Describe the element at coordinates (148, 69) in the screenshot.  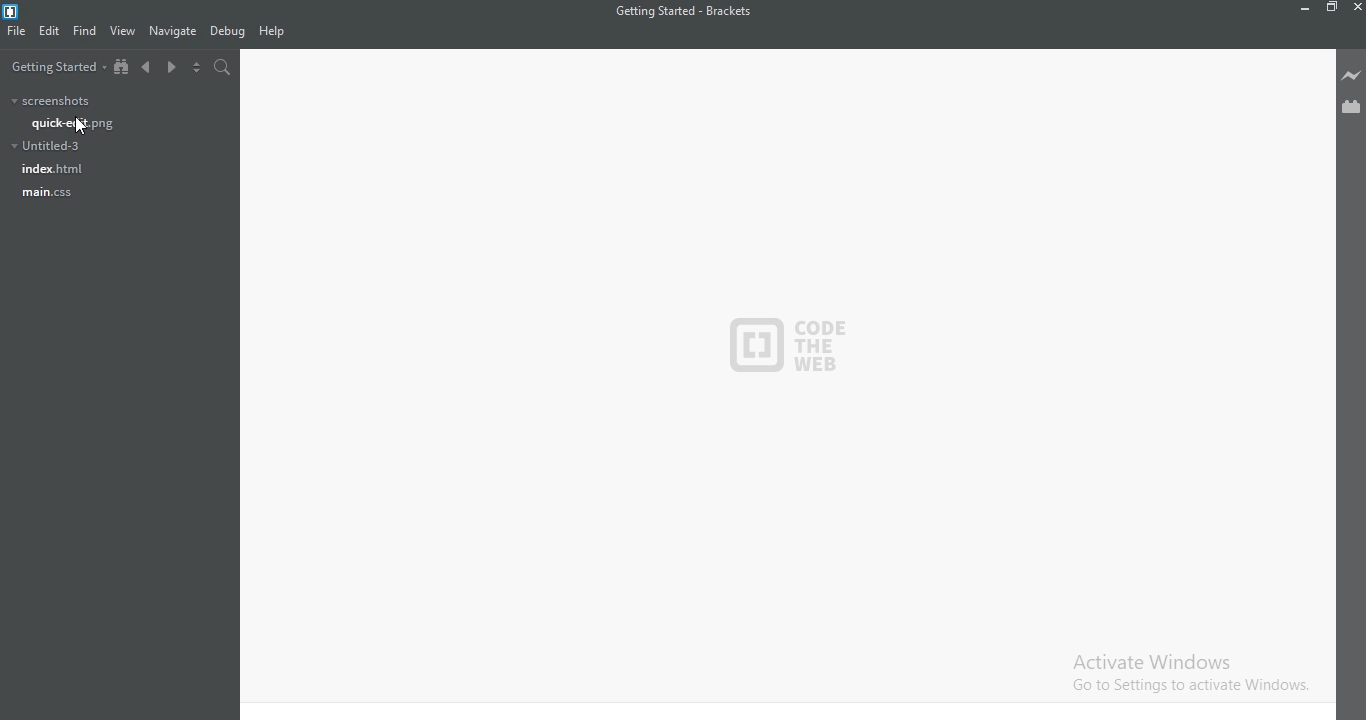
I see `backward` at that location.